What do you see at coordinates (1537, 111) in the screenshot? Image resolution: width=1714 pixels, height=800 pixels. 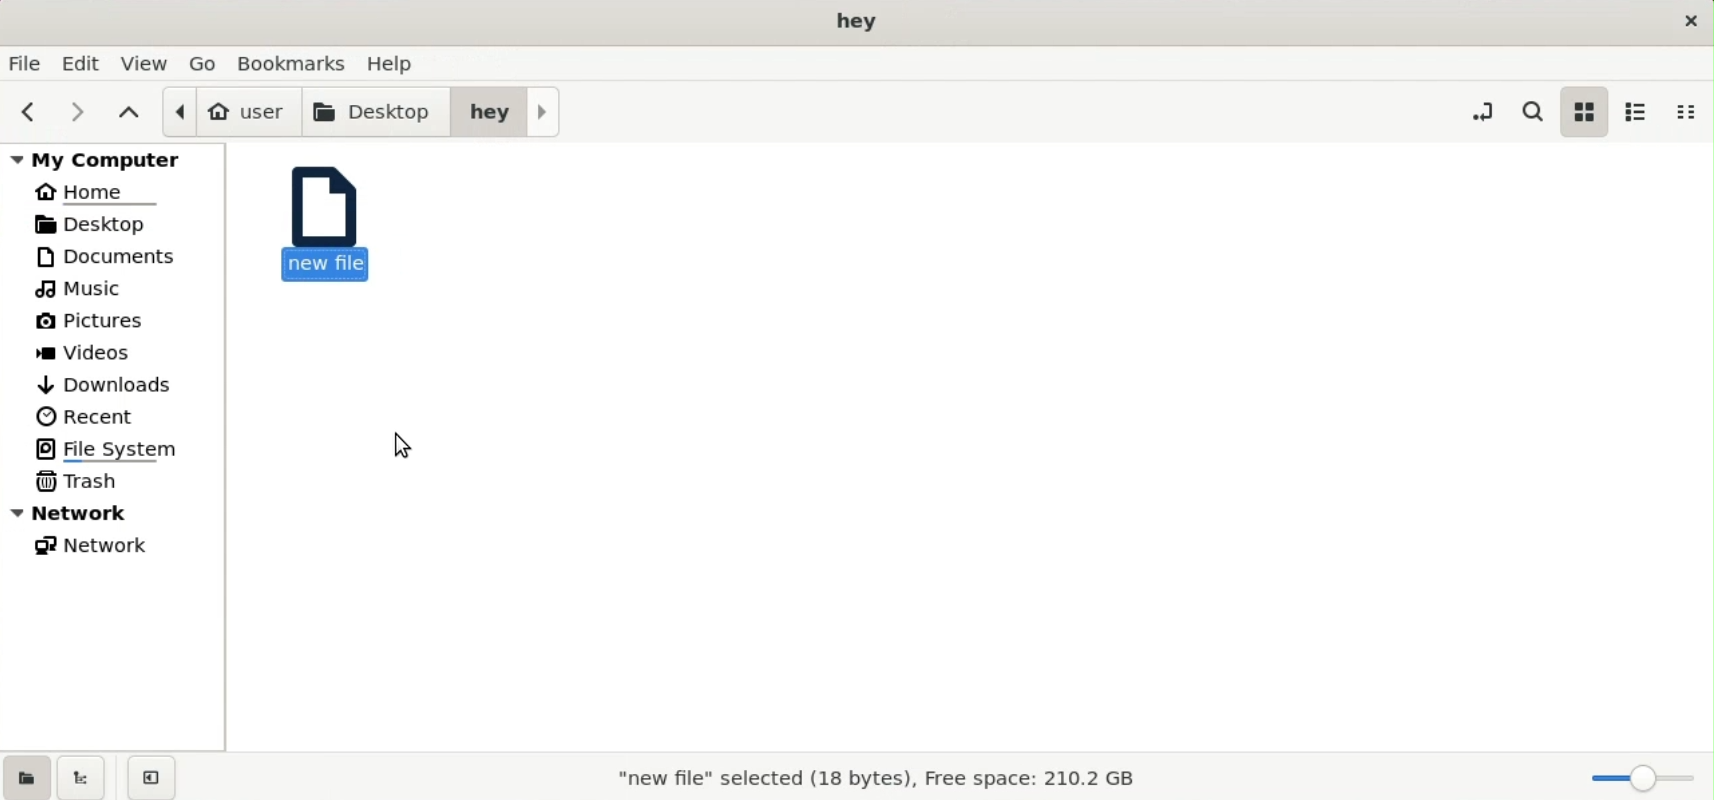 I see `search` at bounding box center [1537, 111].